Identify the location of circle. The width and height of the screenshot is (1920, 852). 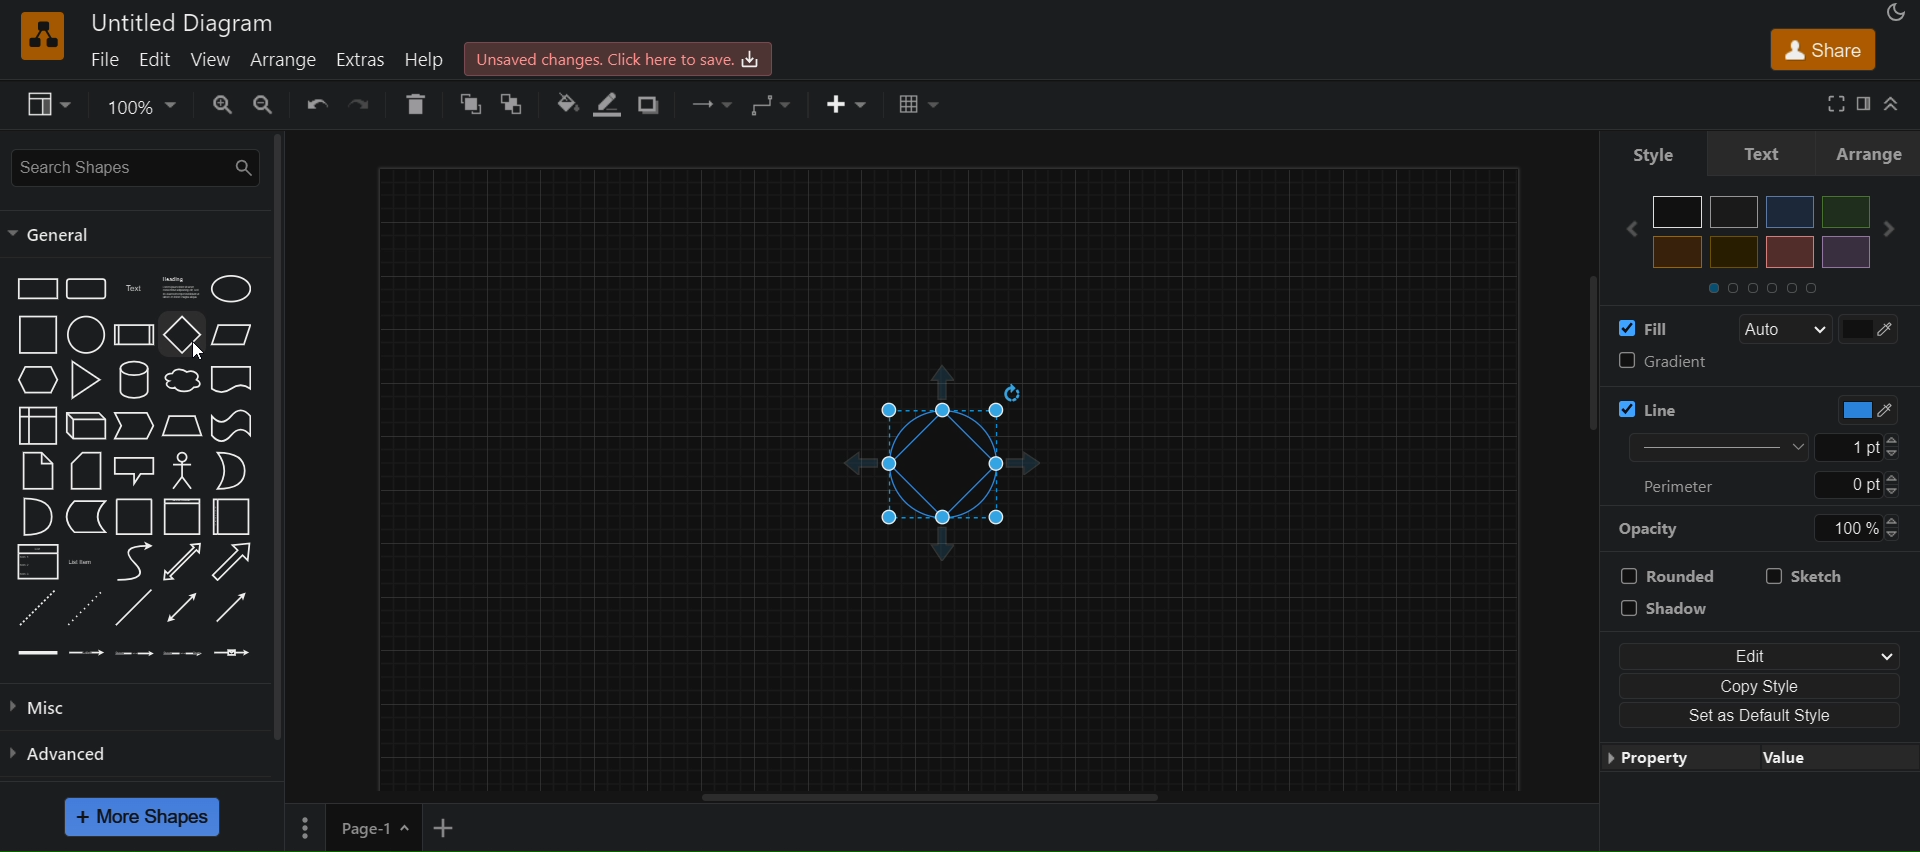
(83, 337).